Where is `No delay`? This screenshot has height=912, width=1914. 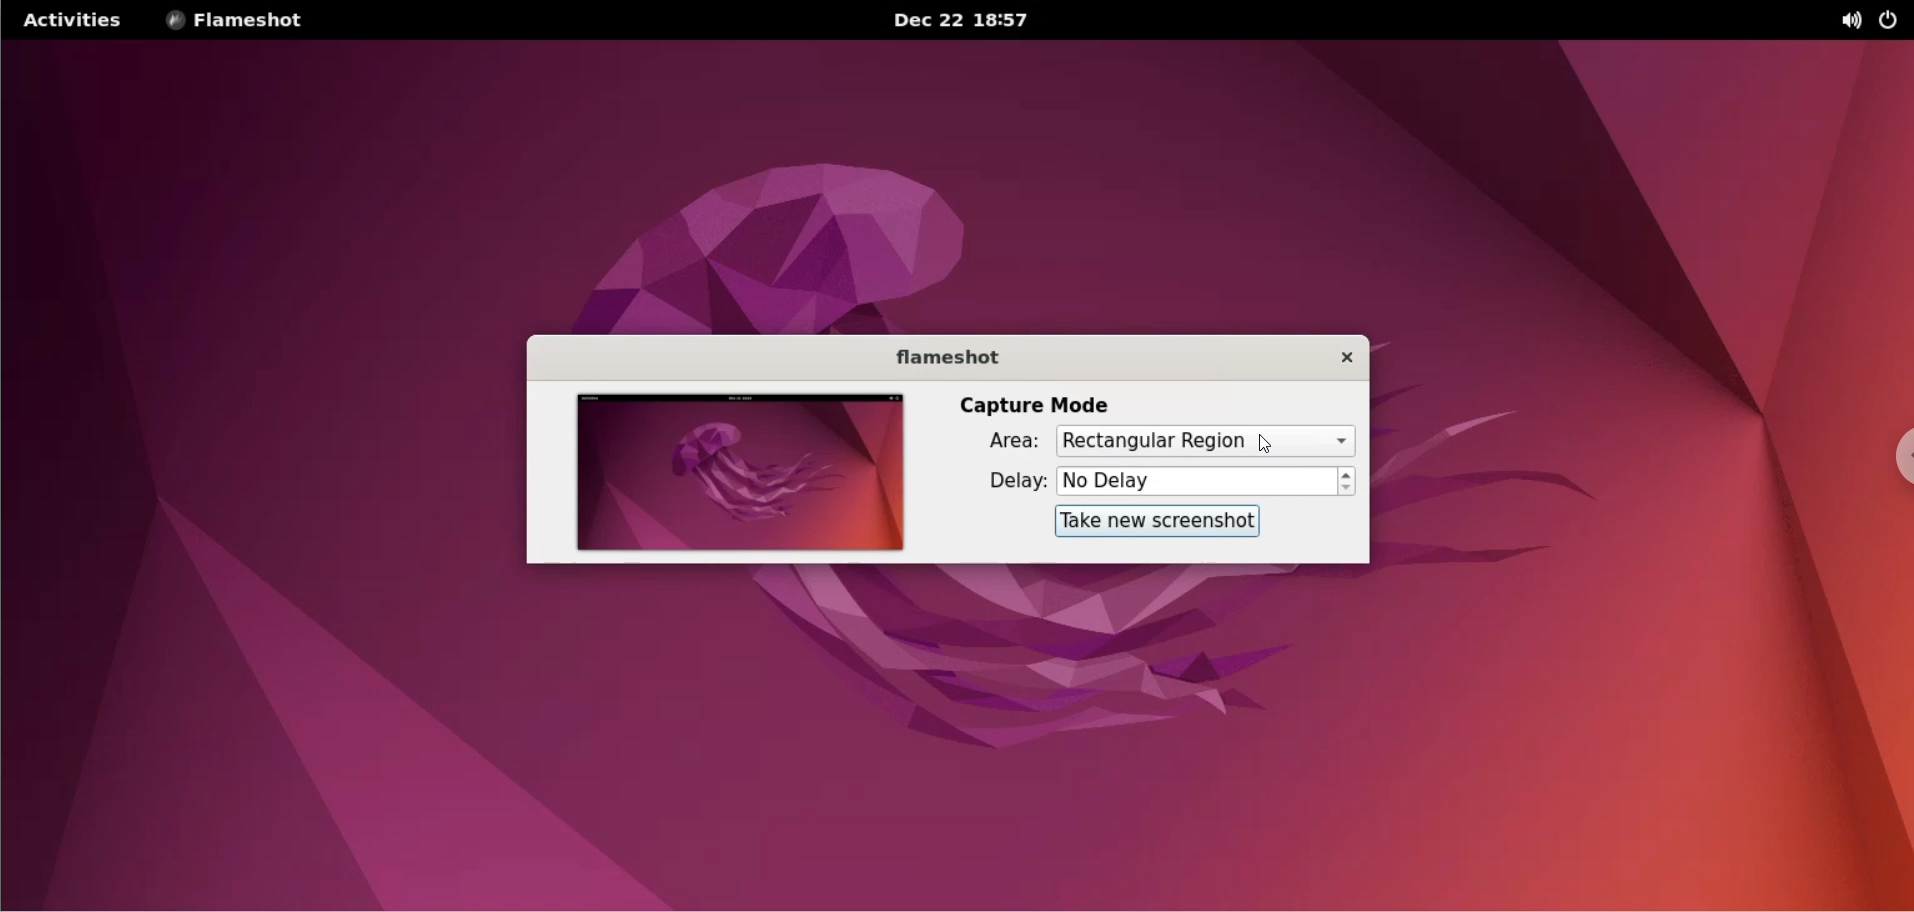 No delay is located at coordinates (1195, 480).